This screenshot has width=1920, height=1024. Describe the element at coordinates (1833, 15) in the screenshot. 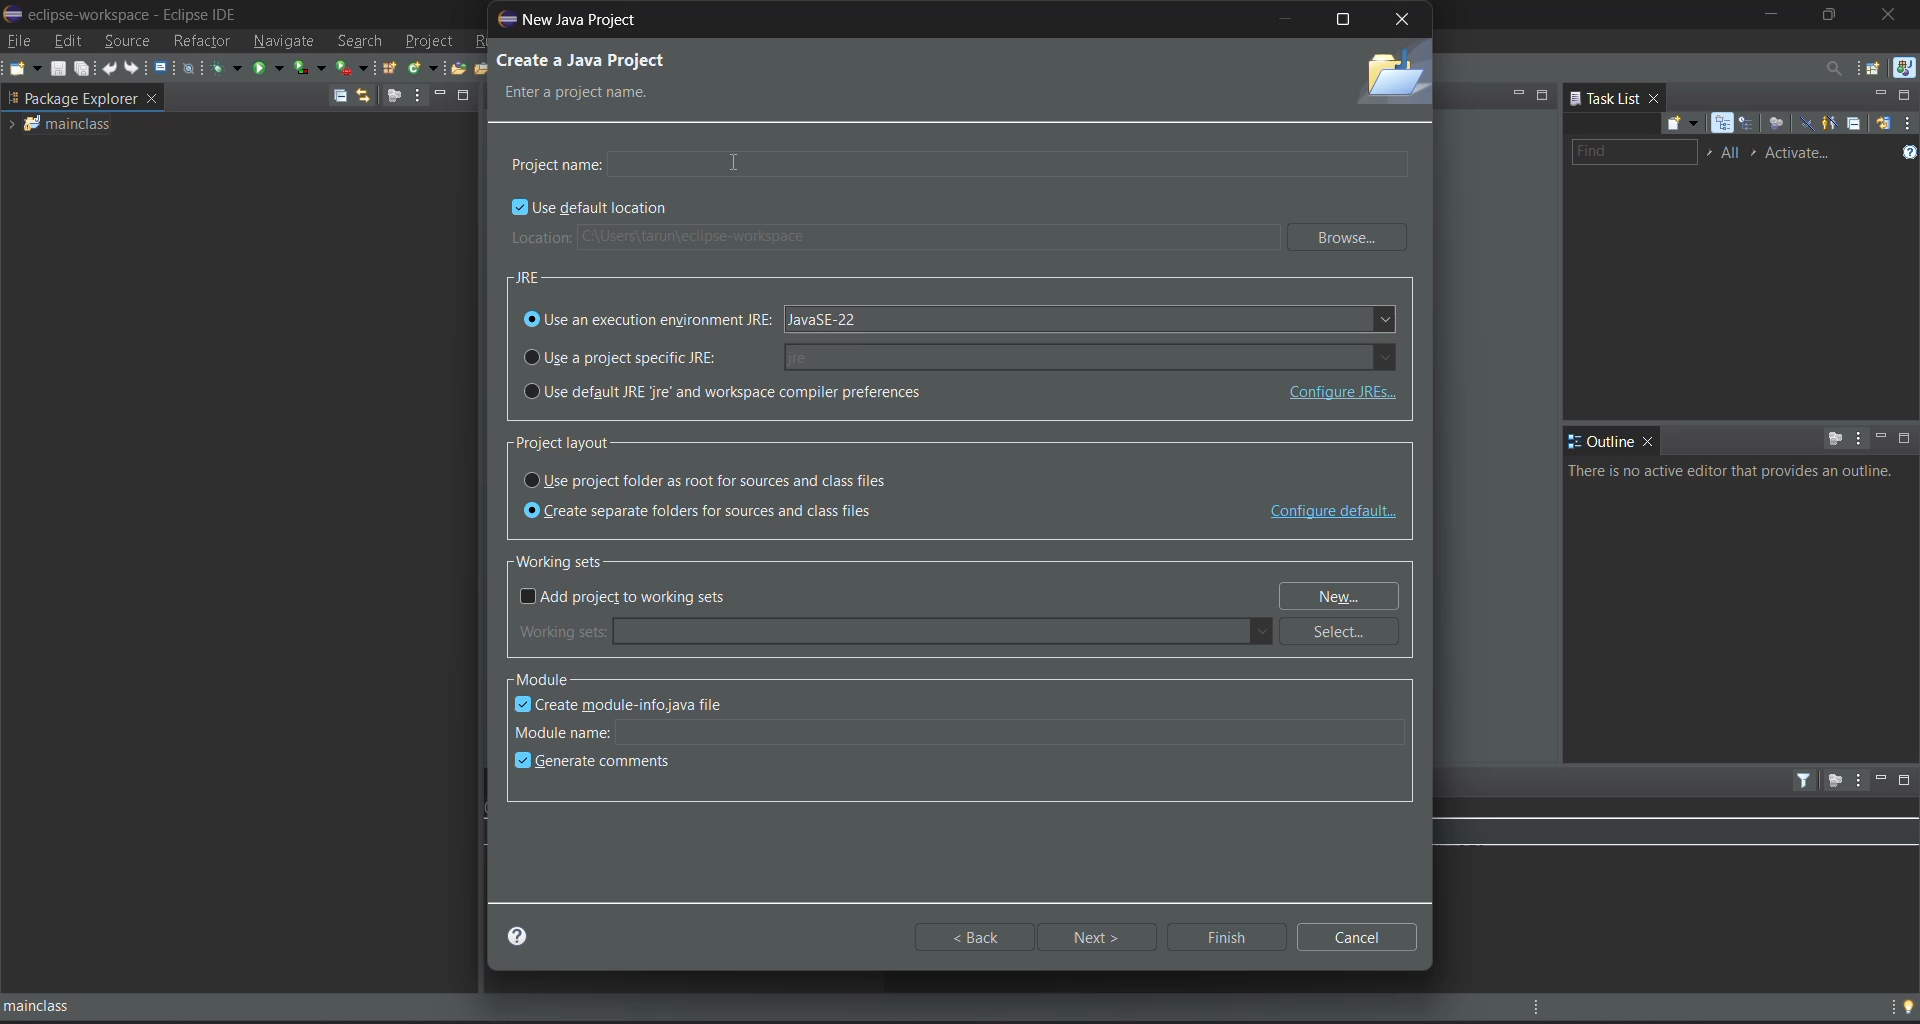

I see `maximize` at that location.